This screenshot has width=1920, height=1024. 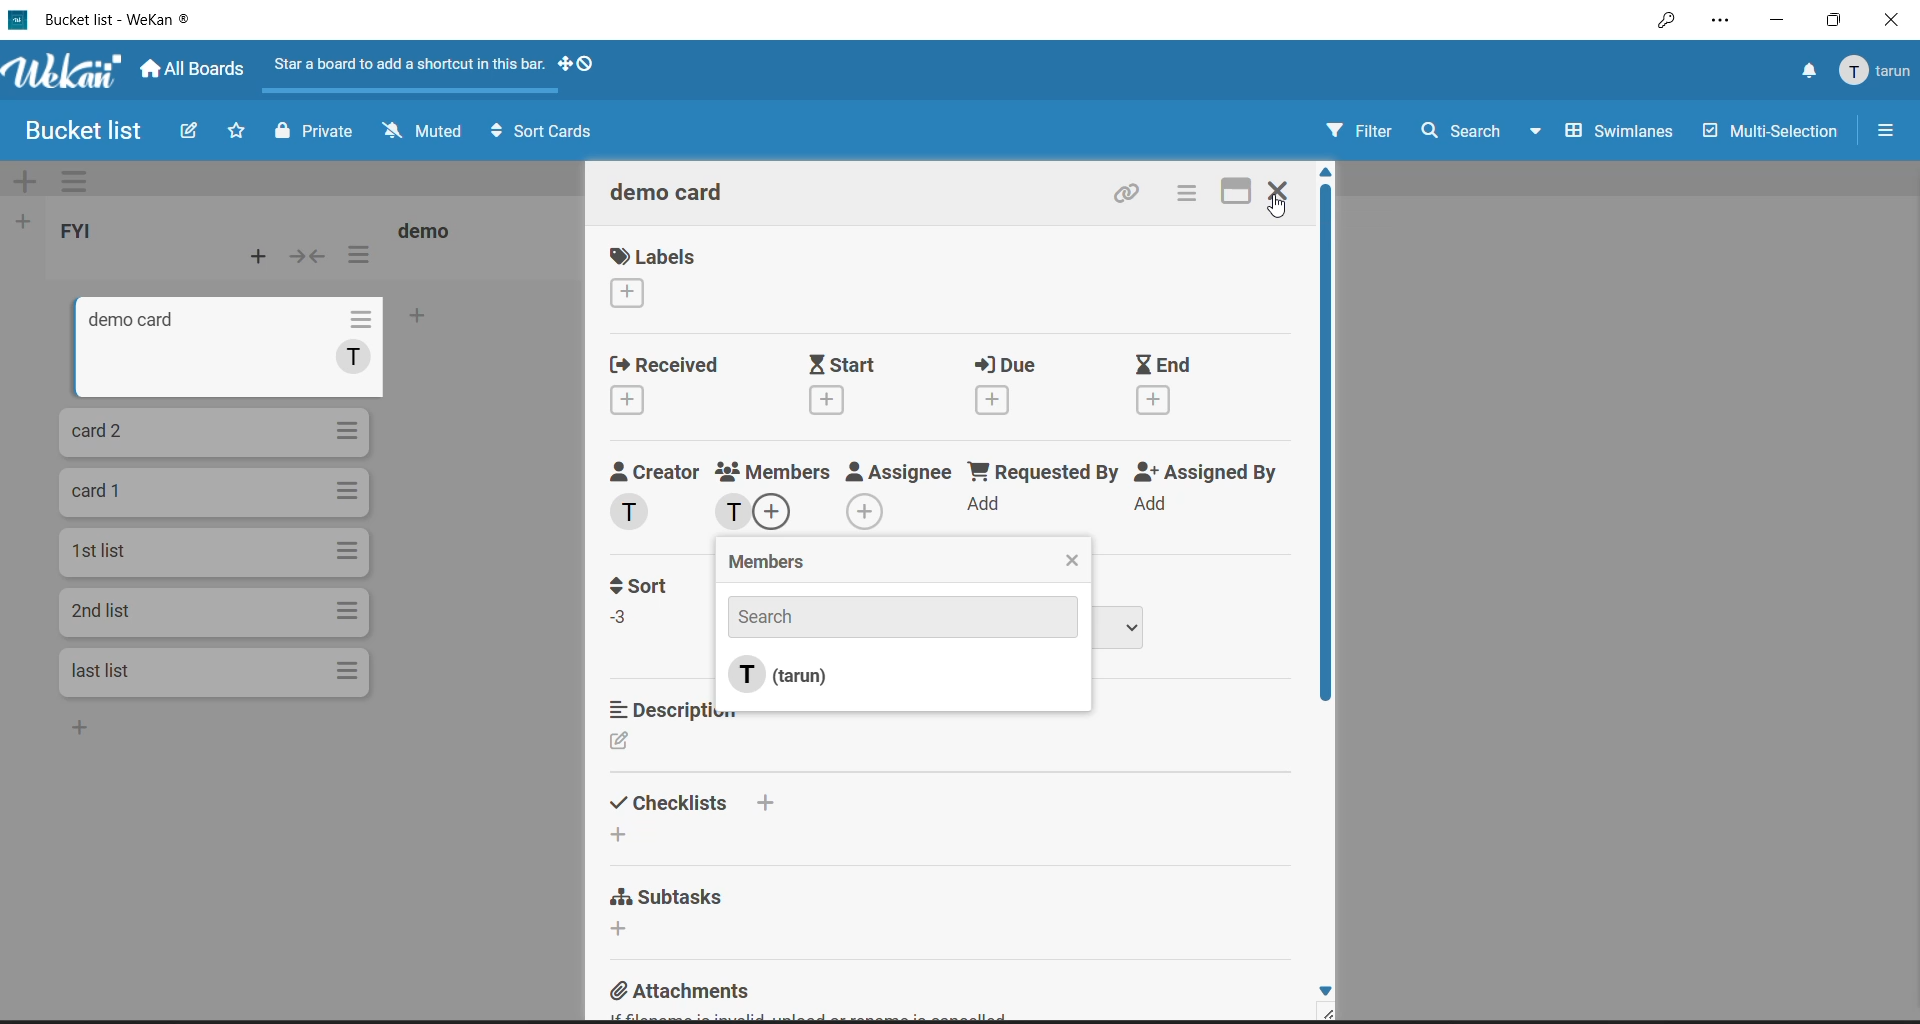 I want to click on close subwindow, so click(x=1075, y=558).